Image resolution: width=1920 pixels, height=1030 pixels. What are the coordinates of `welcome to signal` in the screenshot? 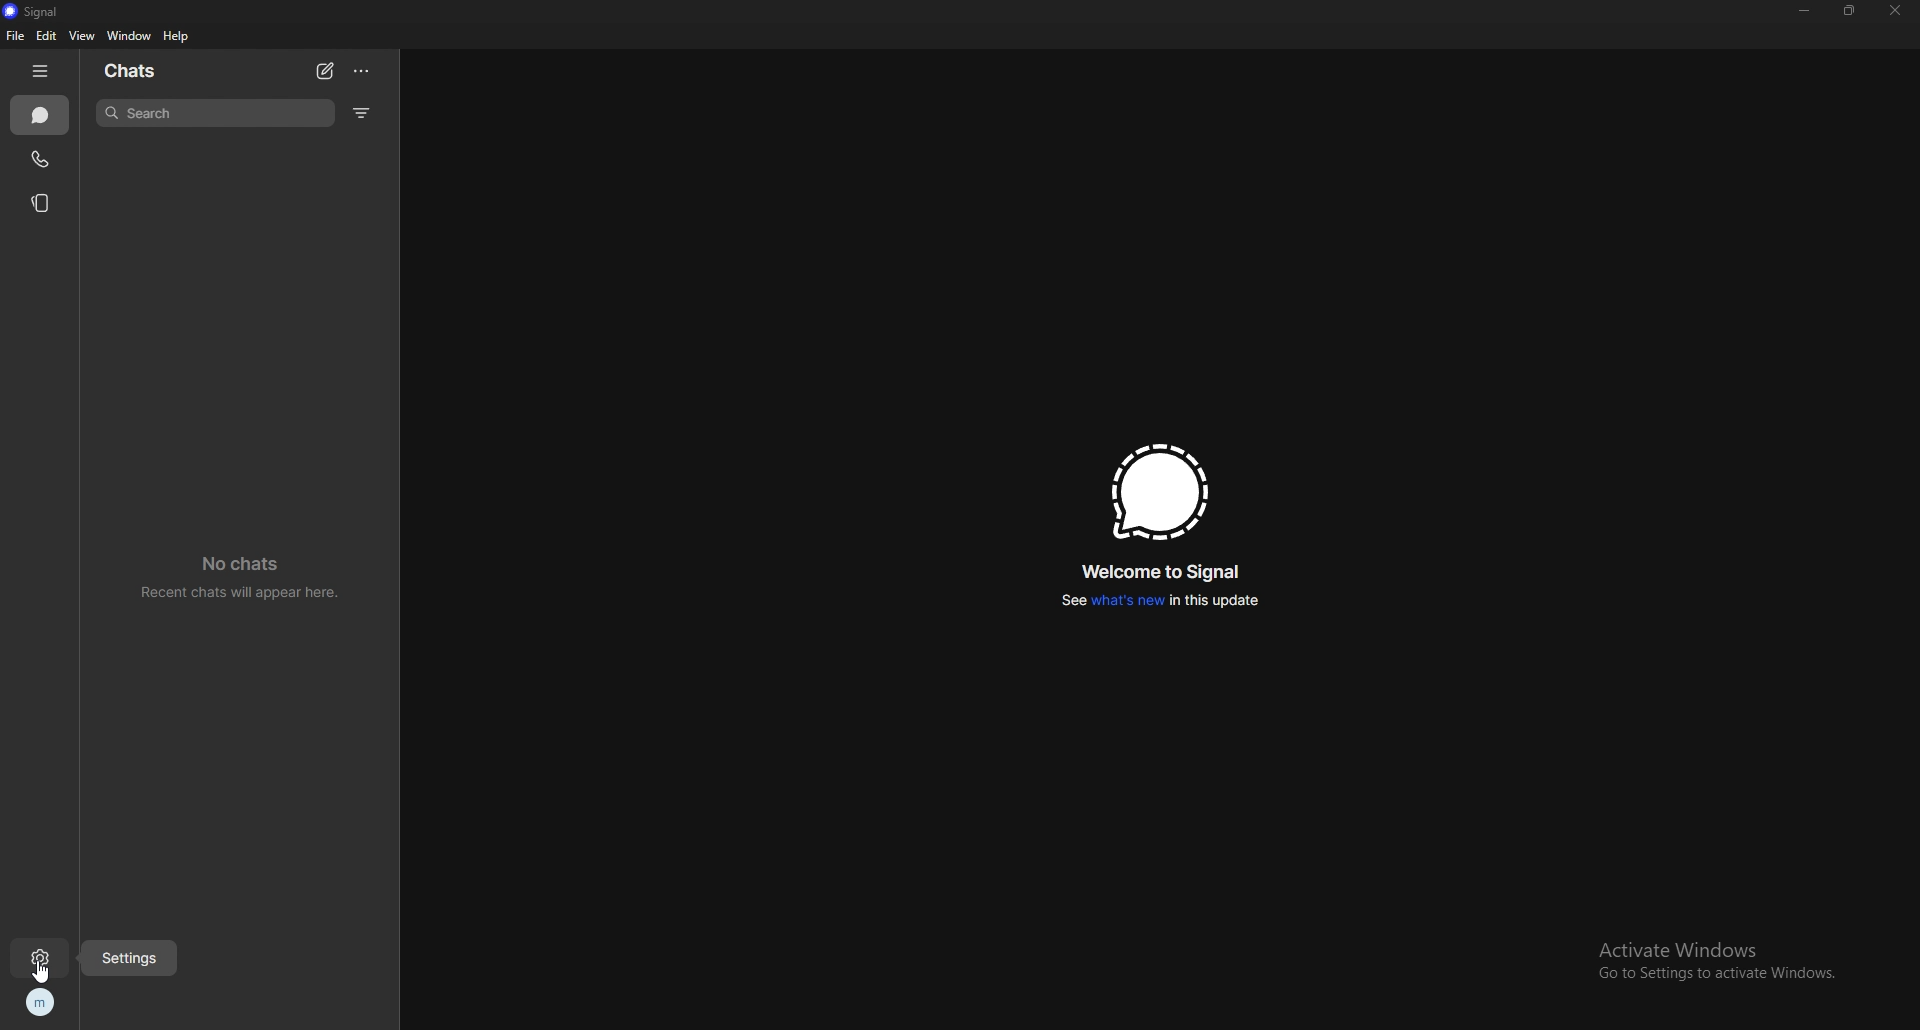 It's located at (1165, 571).